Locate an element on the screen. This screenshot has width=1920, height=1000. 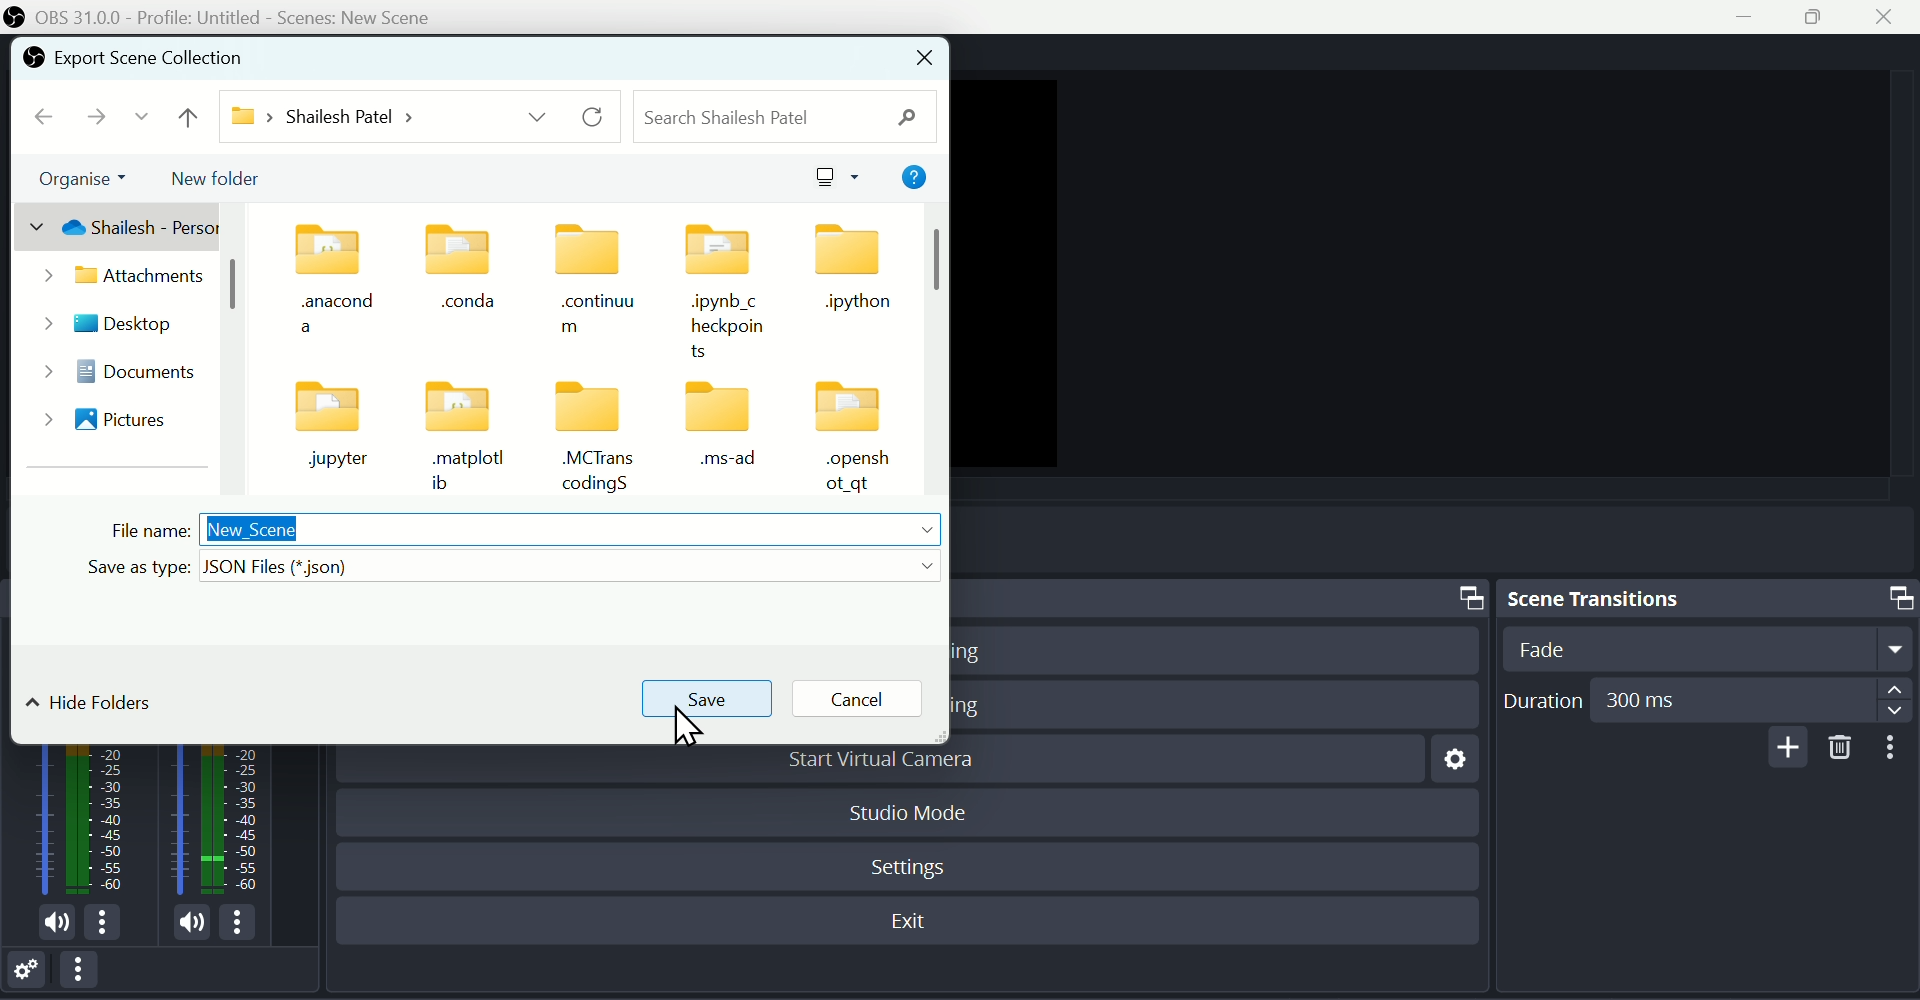
More options is located at coordinates (89, 975).